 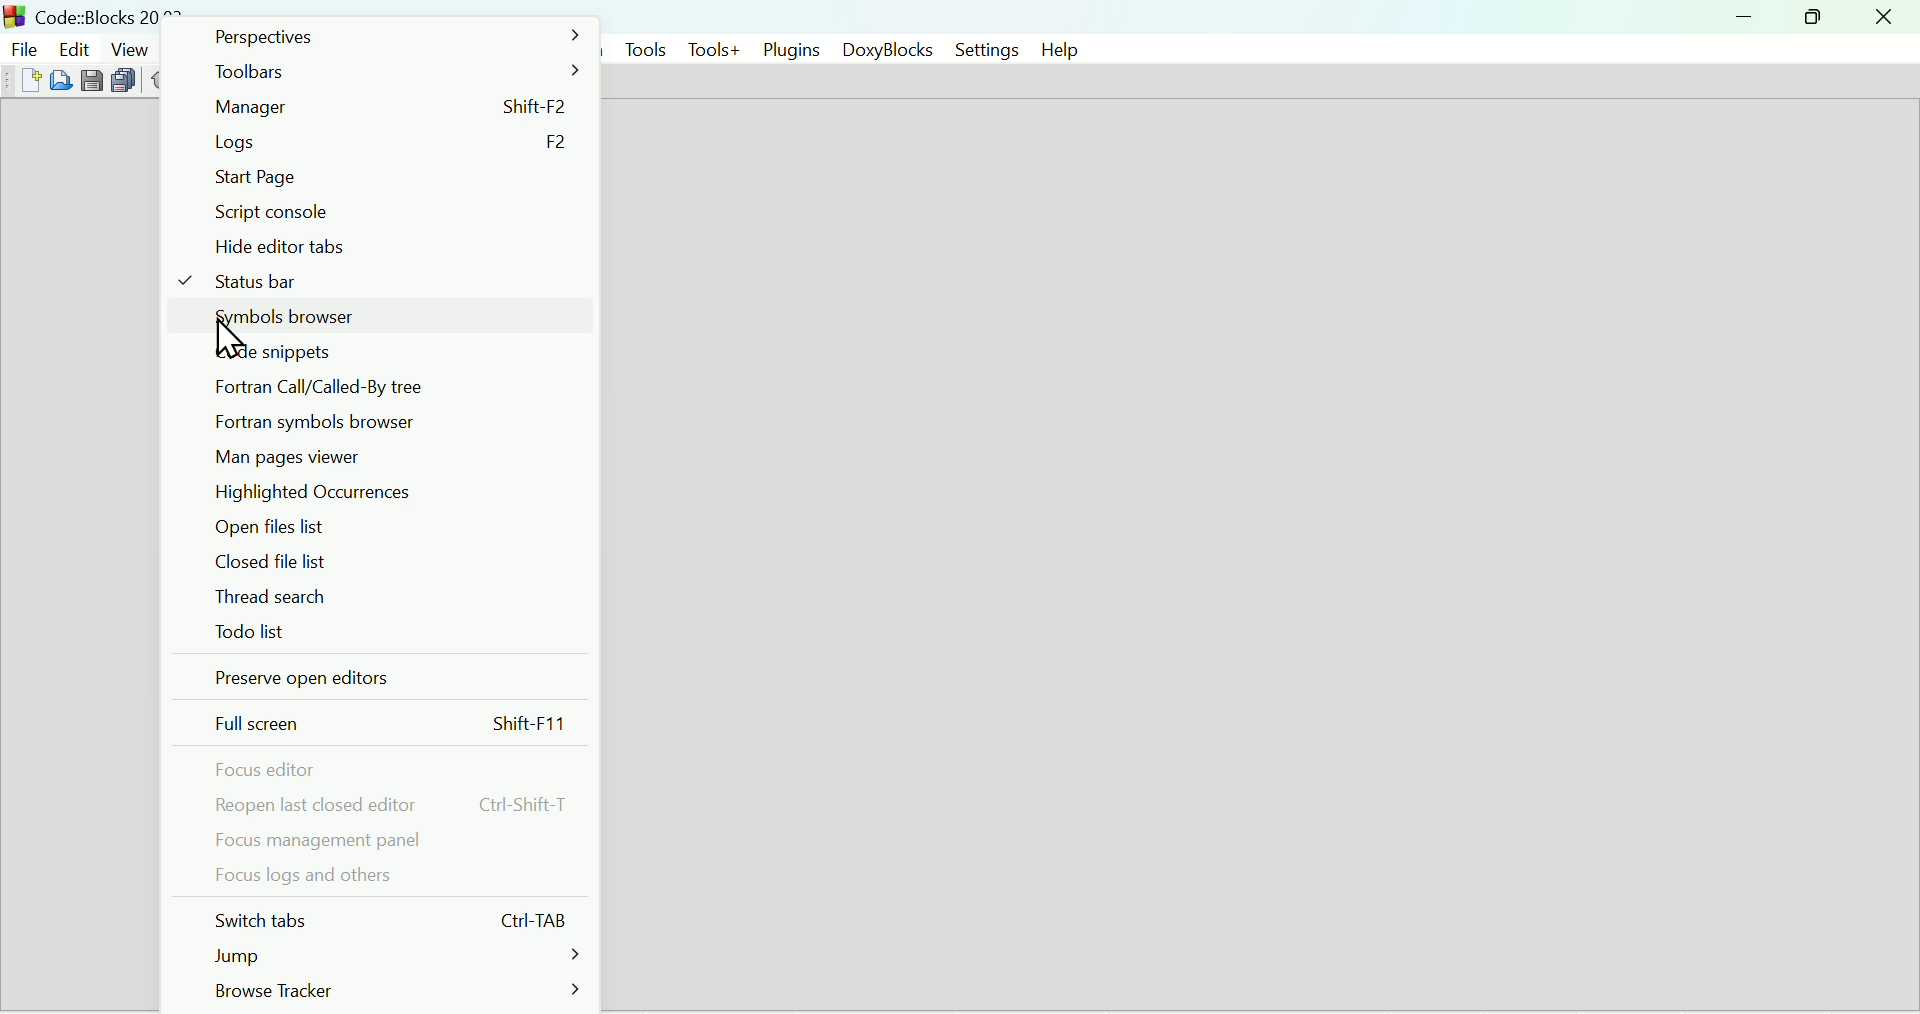 What do you see at coordinates (385, 493) in the screenshot?
I see `Highlighted occurrences` at bounding box center [385, 493].